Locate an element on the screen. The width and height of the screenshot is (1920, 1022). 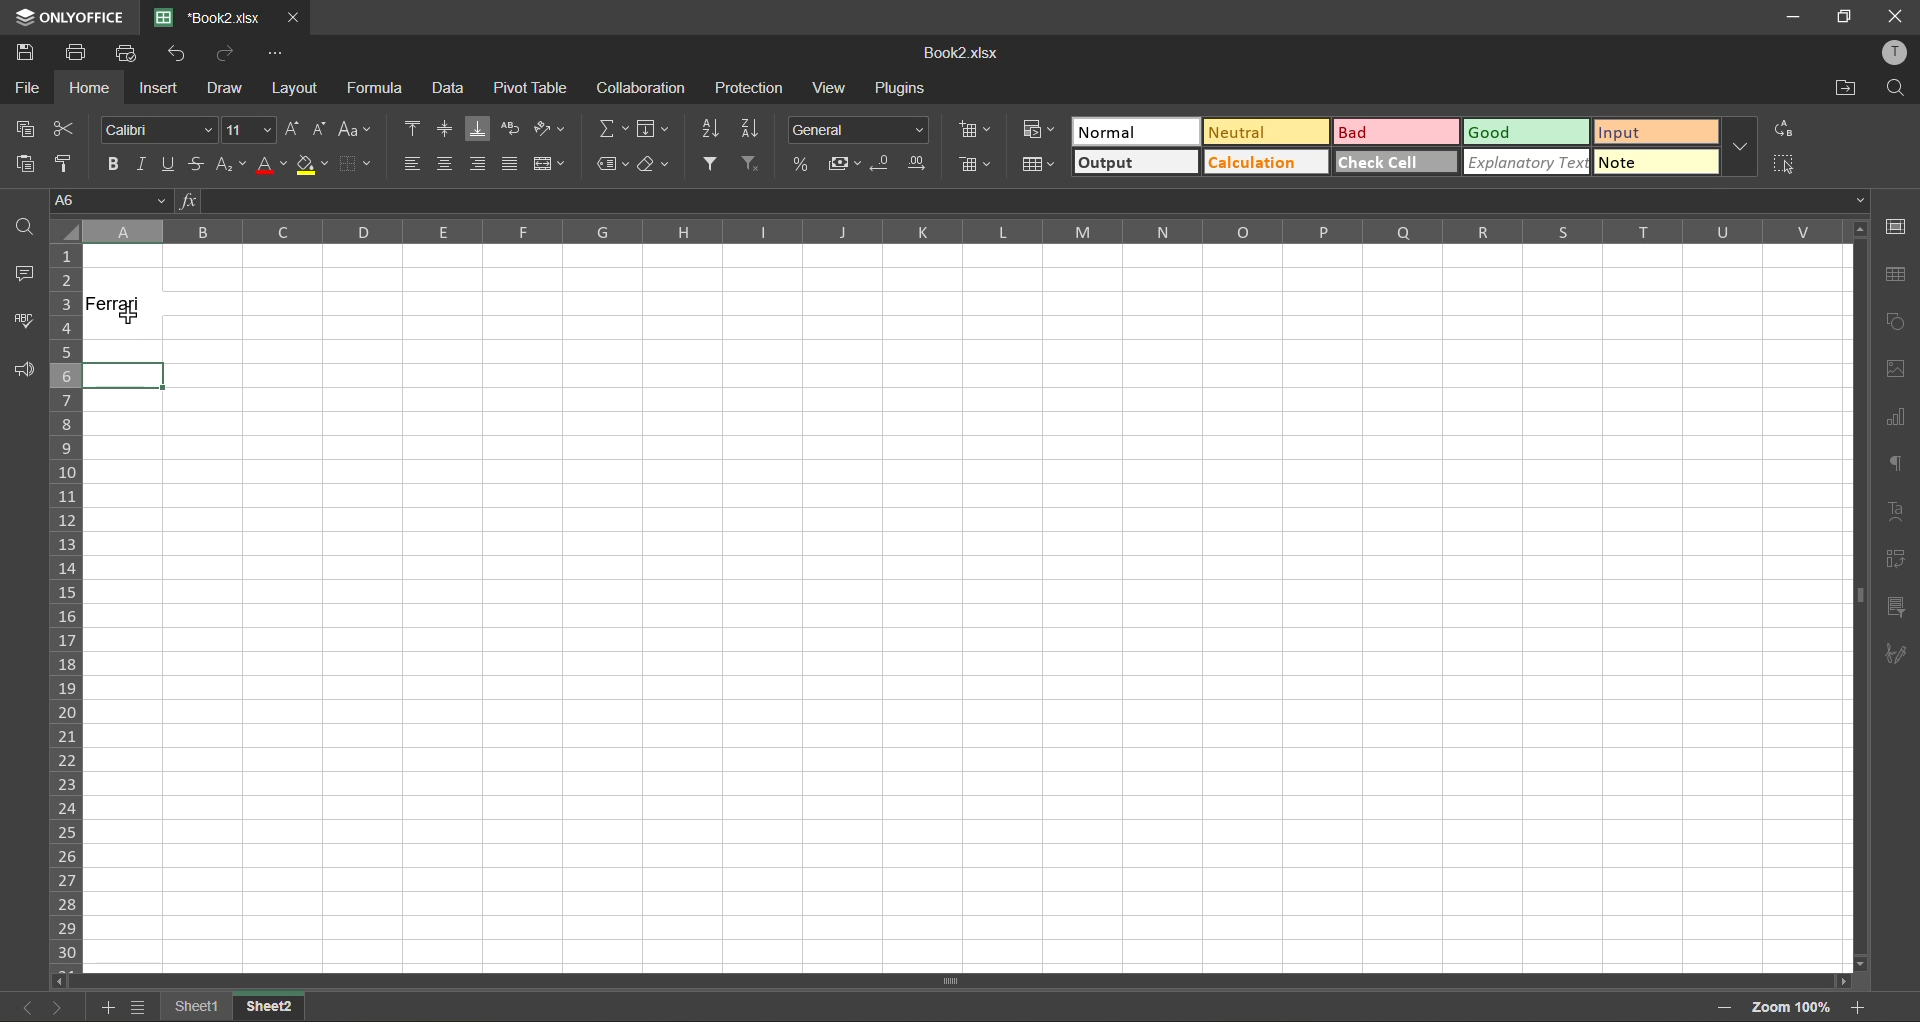
conditional formatting is located at coordinates (1041, 131).